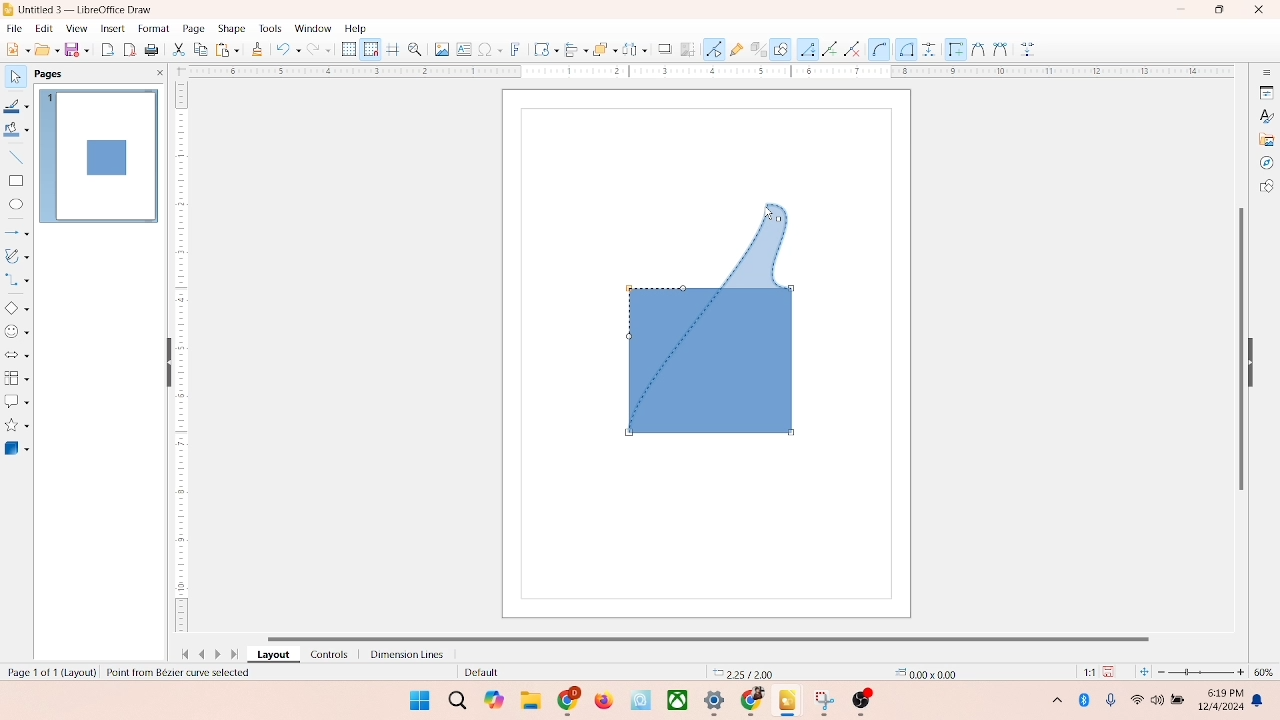 The image size is (1280, 720). I want to click on toggle extrusion, so click(753, 50).